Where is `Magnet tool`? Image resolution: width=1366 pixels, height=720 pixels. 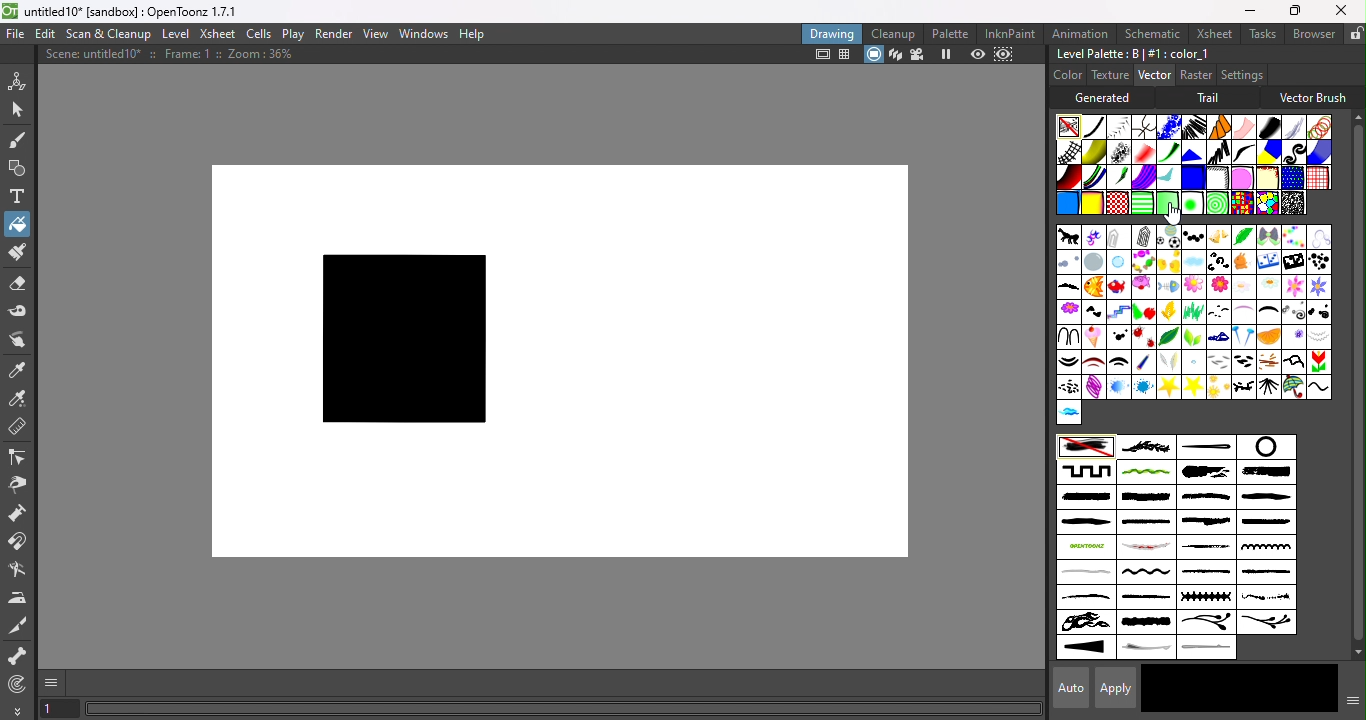 Magnet tool is located at coordinates (20, 543).